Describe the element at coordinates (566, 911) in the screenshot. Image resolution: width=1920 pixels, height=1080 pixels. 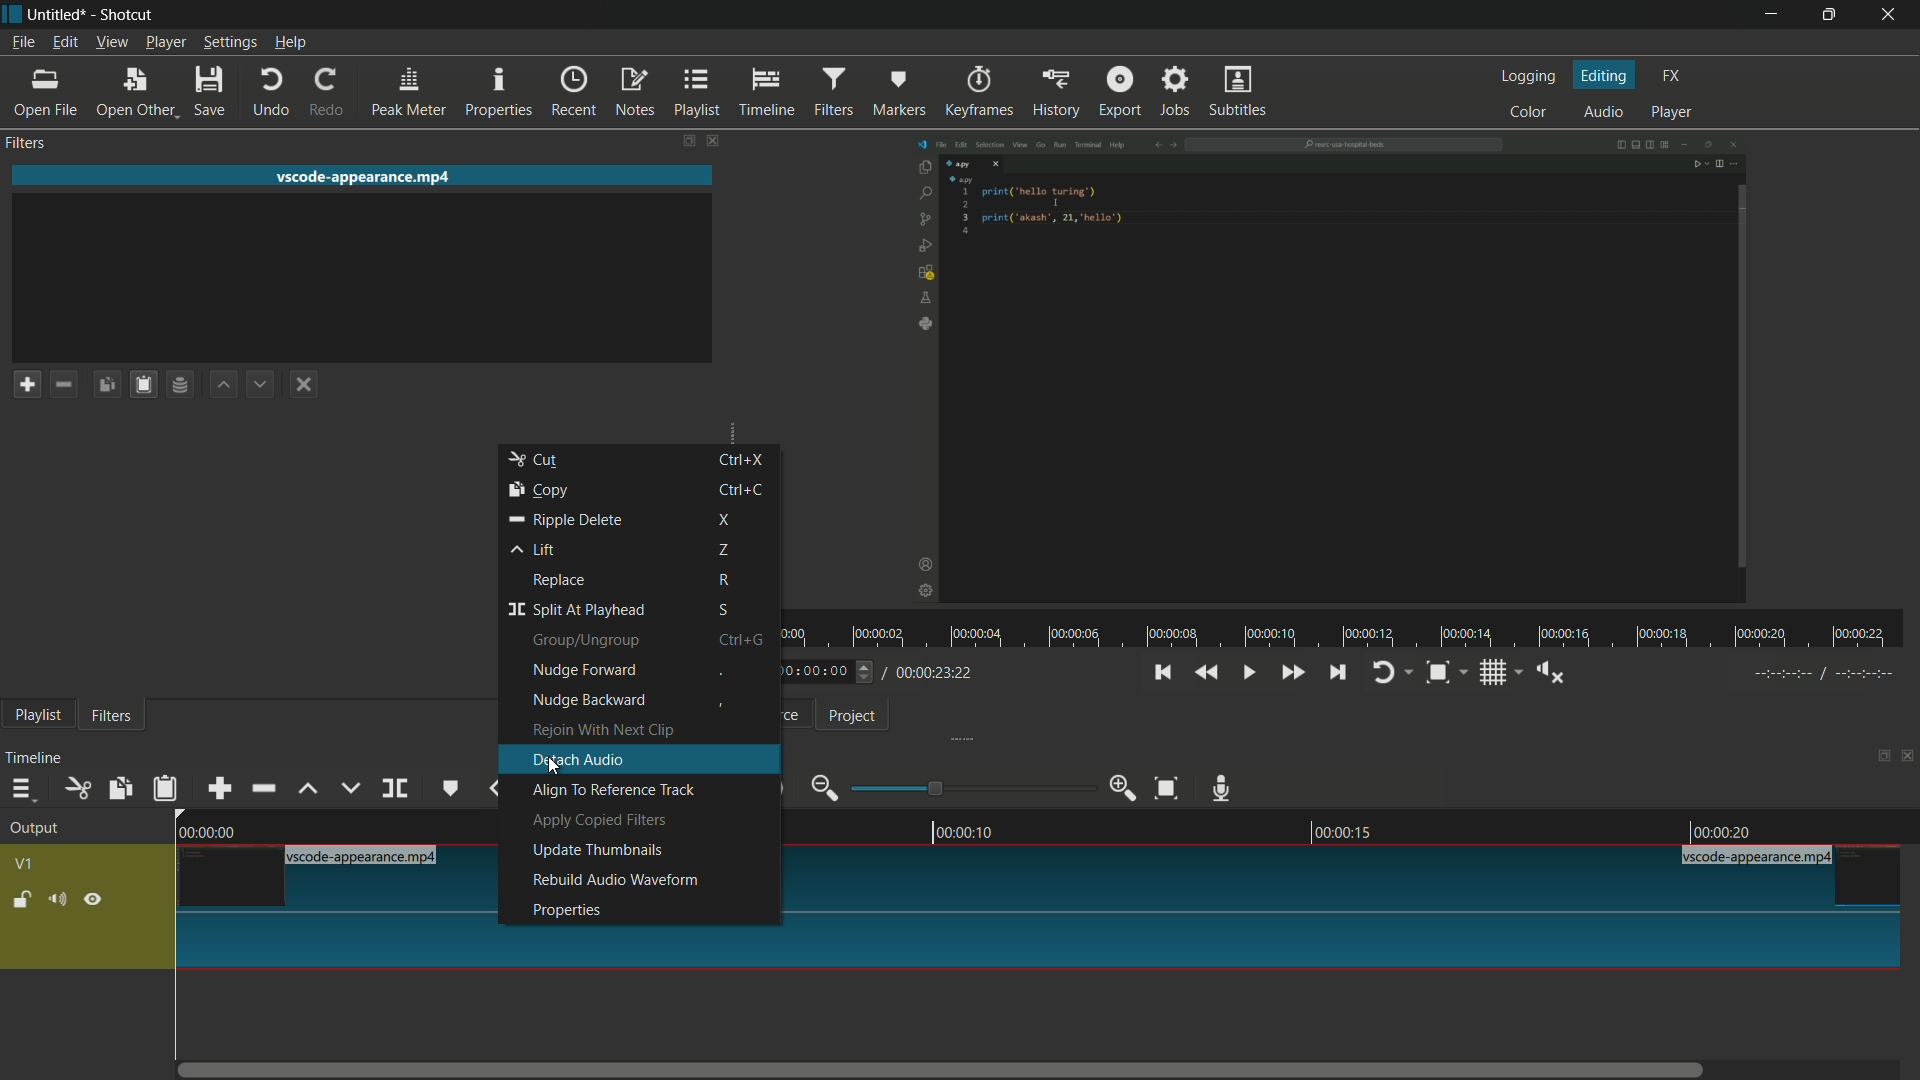
I see `properties` at that location.